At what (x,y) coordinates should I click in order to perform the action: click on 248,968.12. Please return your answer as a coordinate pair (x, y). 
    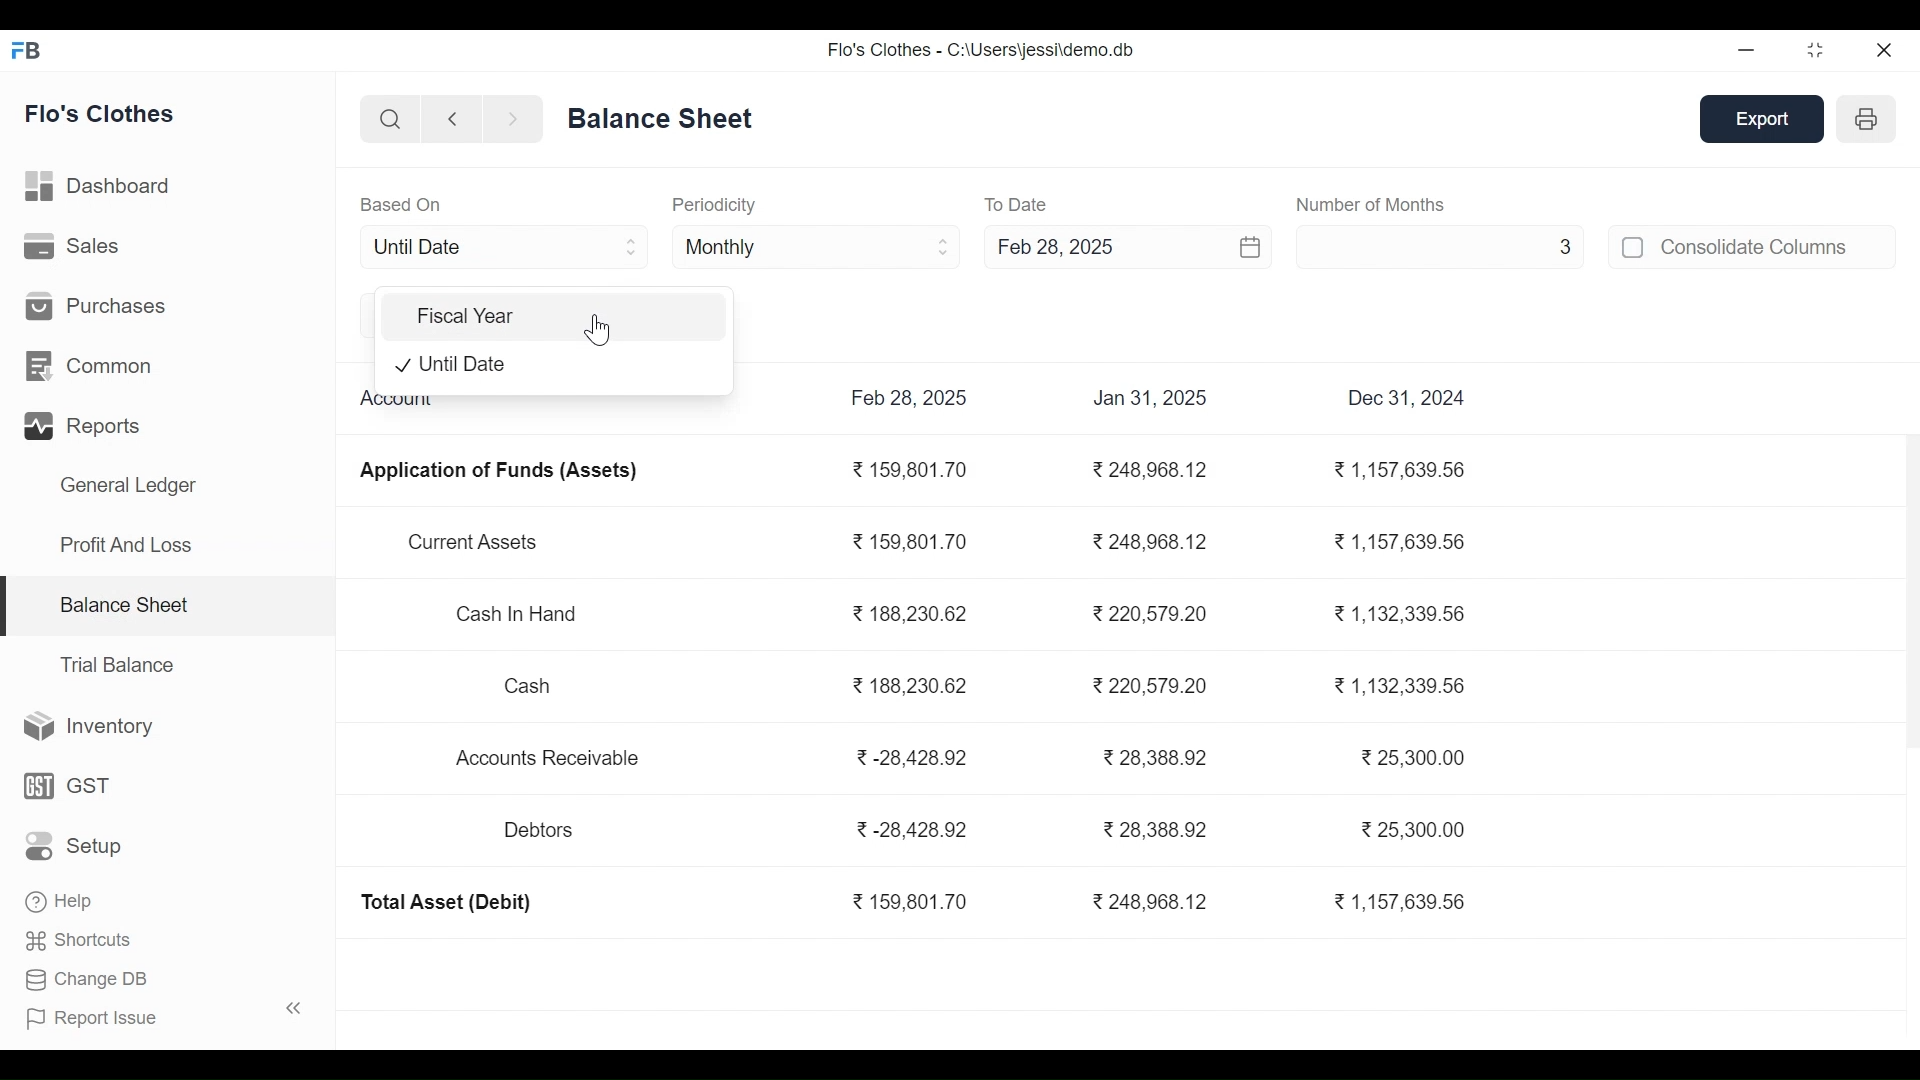
    Looking at the image, I should click on (1152, 471).